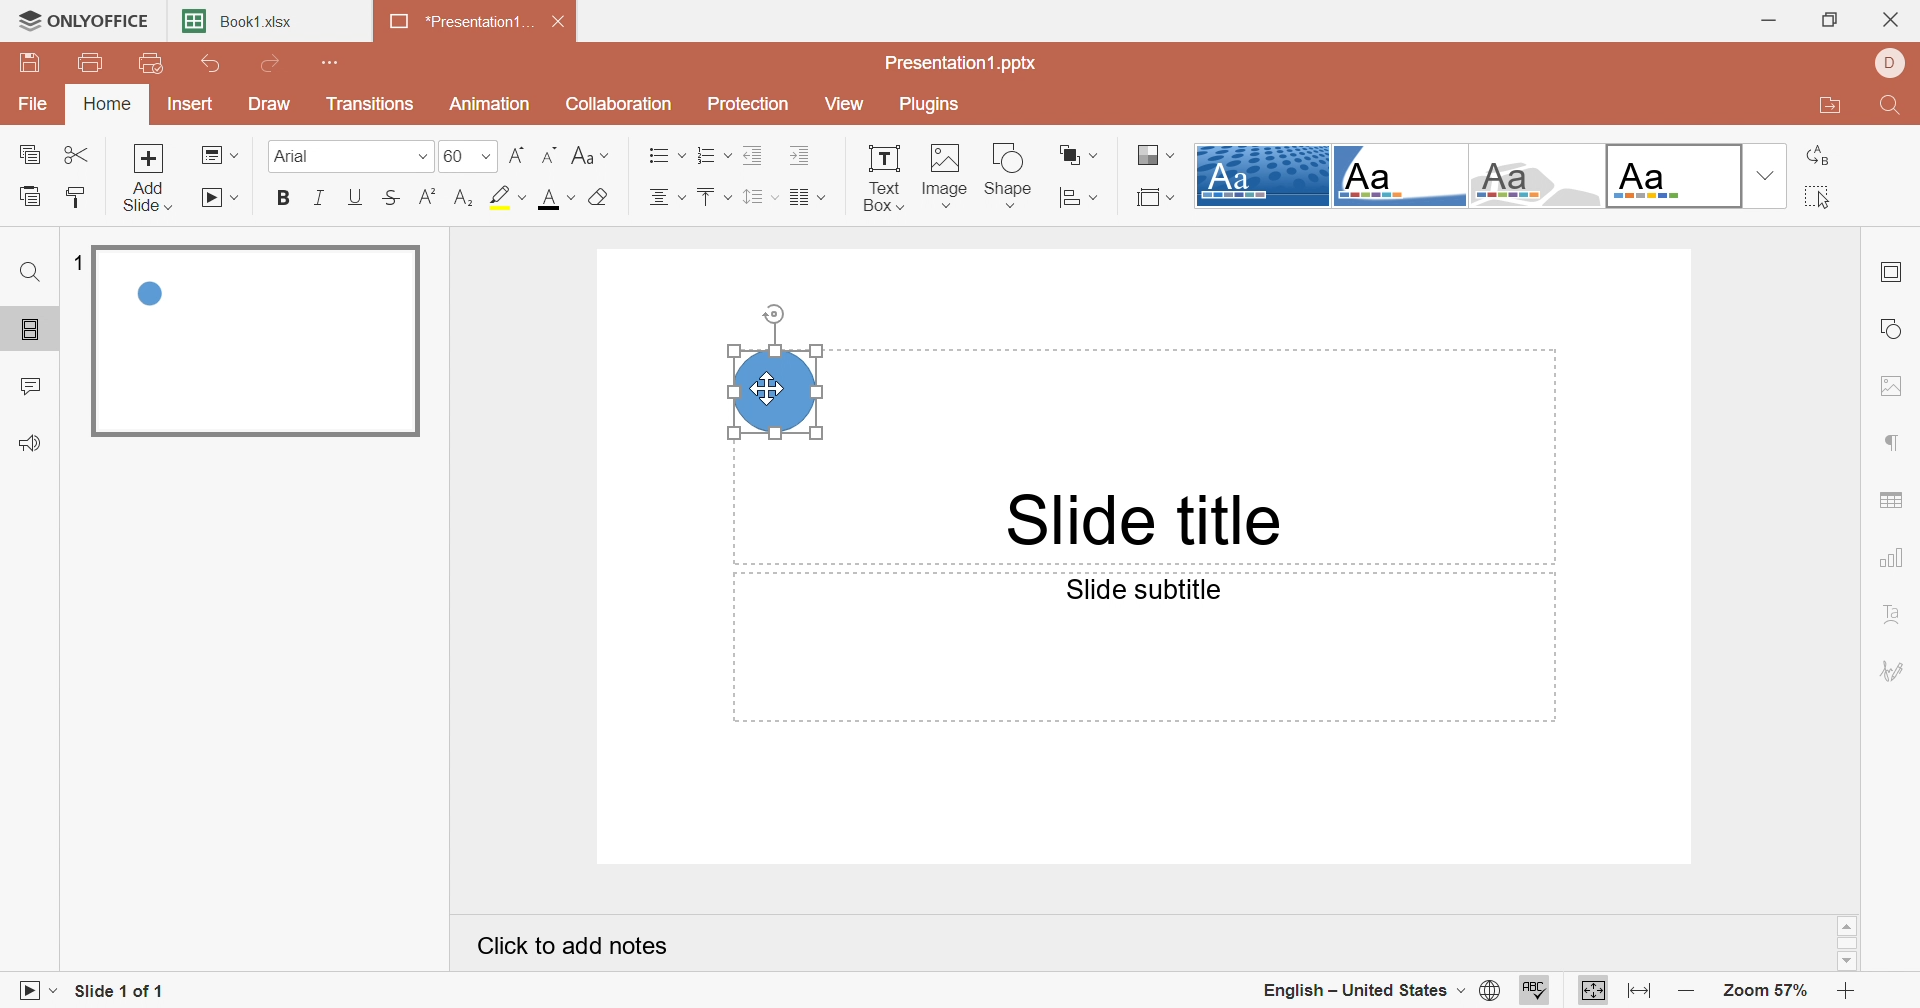  I want to click on Drop down, so click(1762, 177).